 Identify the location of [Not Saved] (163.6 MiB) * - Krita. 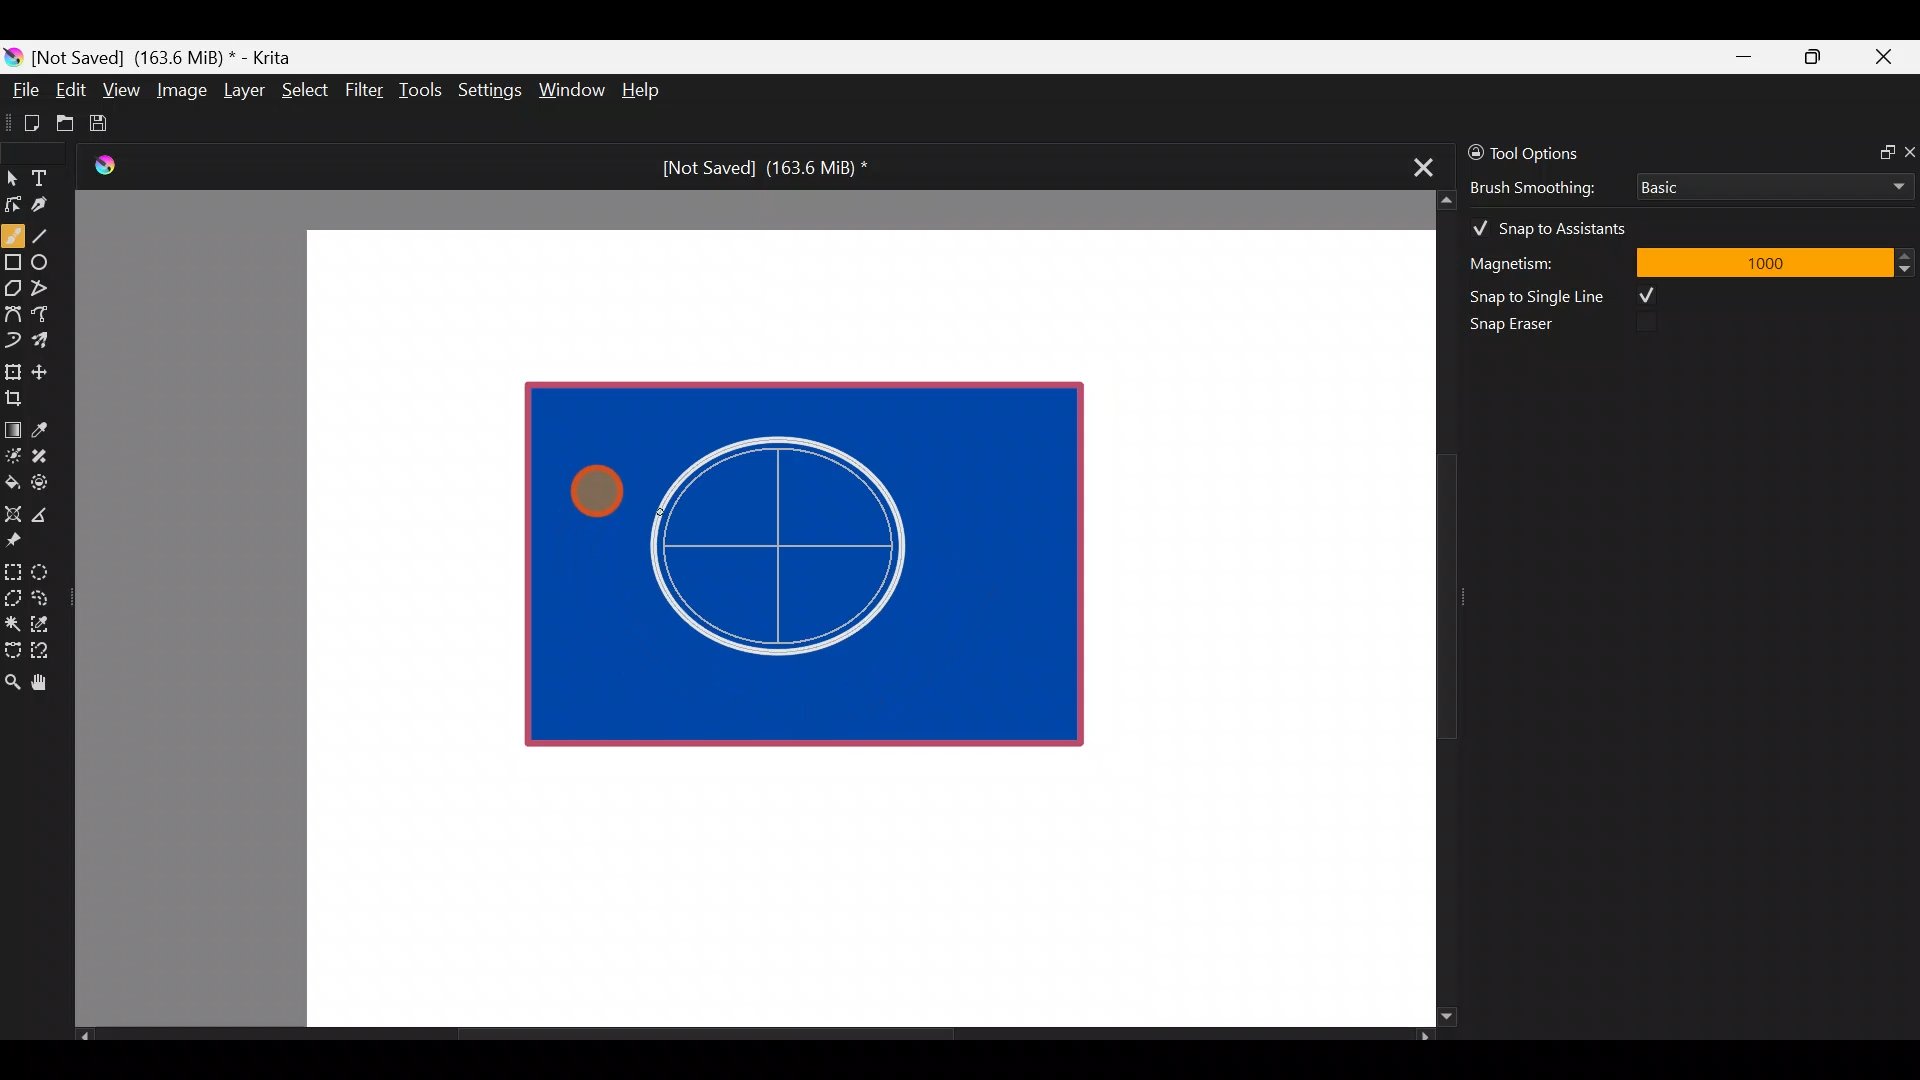
(172, 56).